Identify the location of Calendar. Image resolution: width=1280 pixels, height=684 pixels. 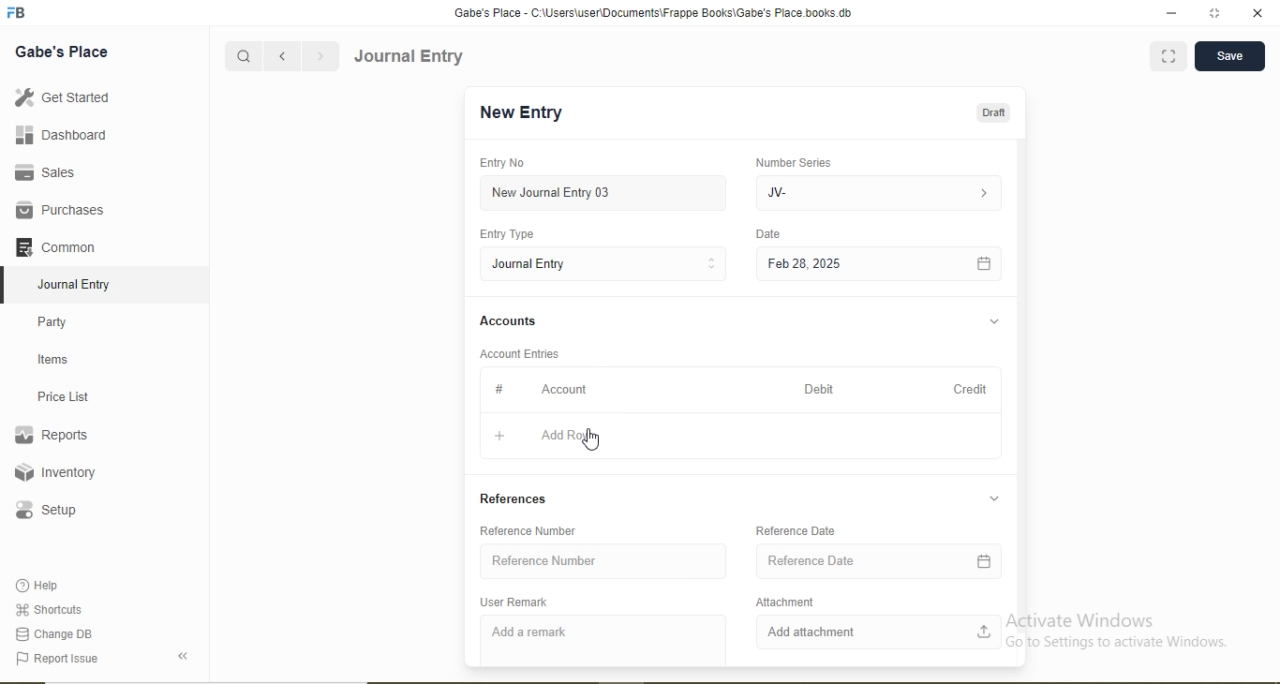
(984, 265).